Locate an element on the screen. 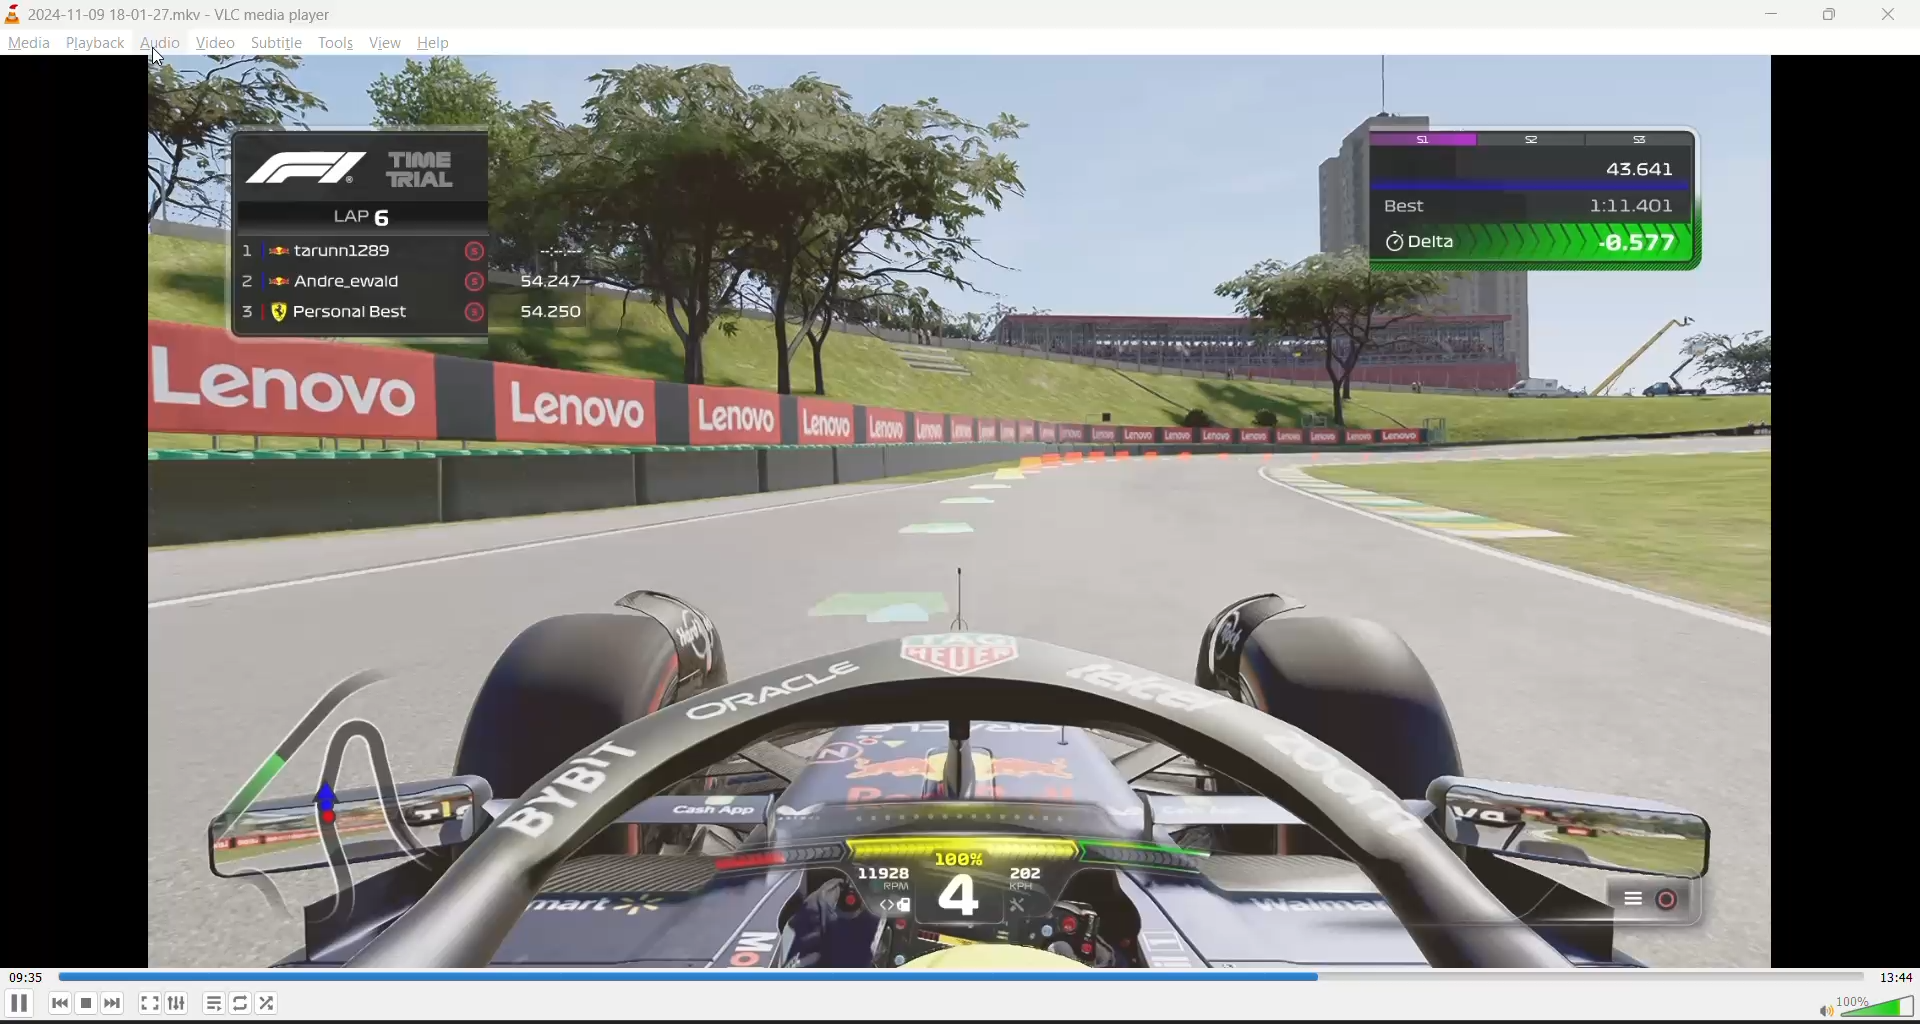  help is located at coordinates (429, 45).